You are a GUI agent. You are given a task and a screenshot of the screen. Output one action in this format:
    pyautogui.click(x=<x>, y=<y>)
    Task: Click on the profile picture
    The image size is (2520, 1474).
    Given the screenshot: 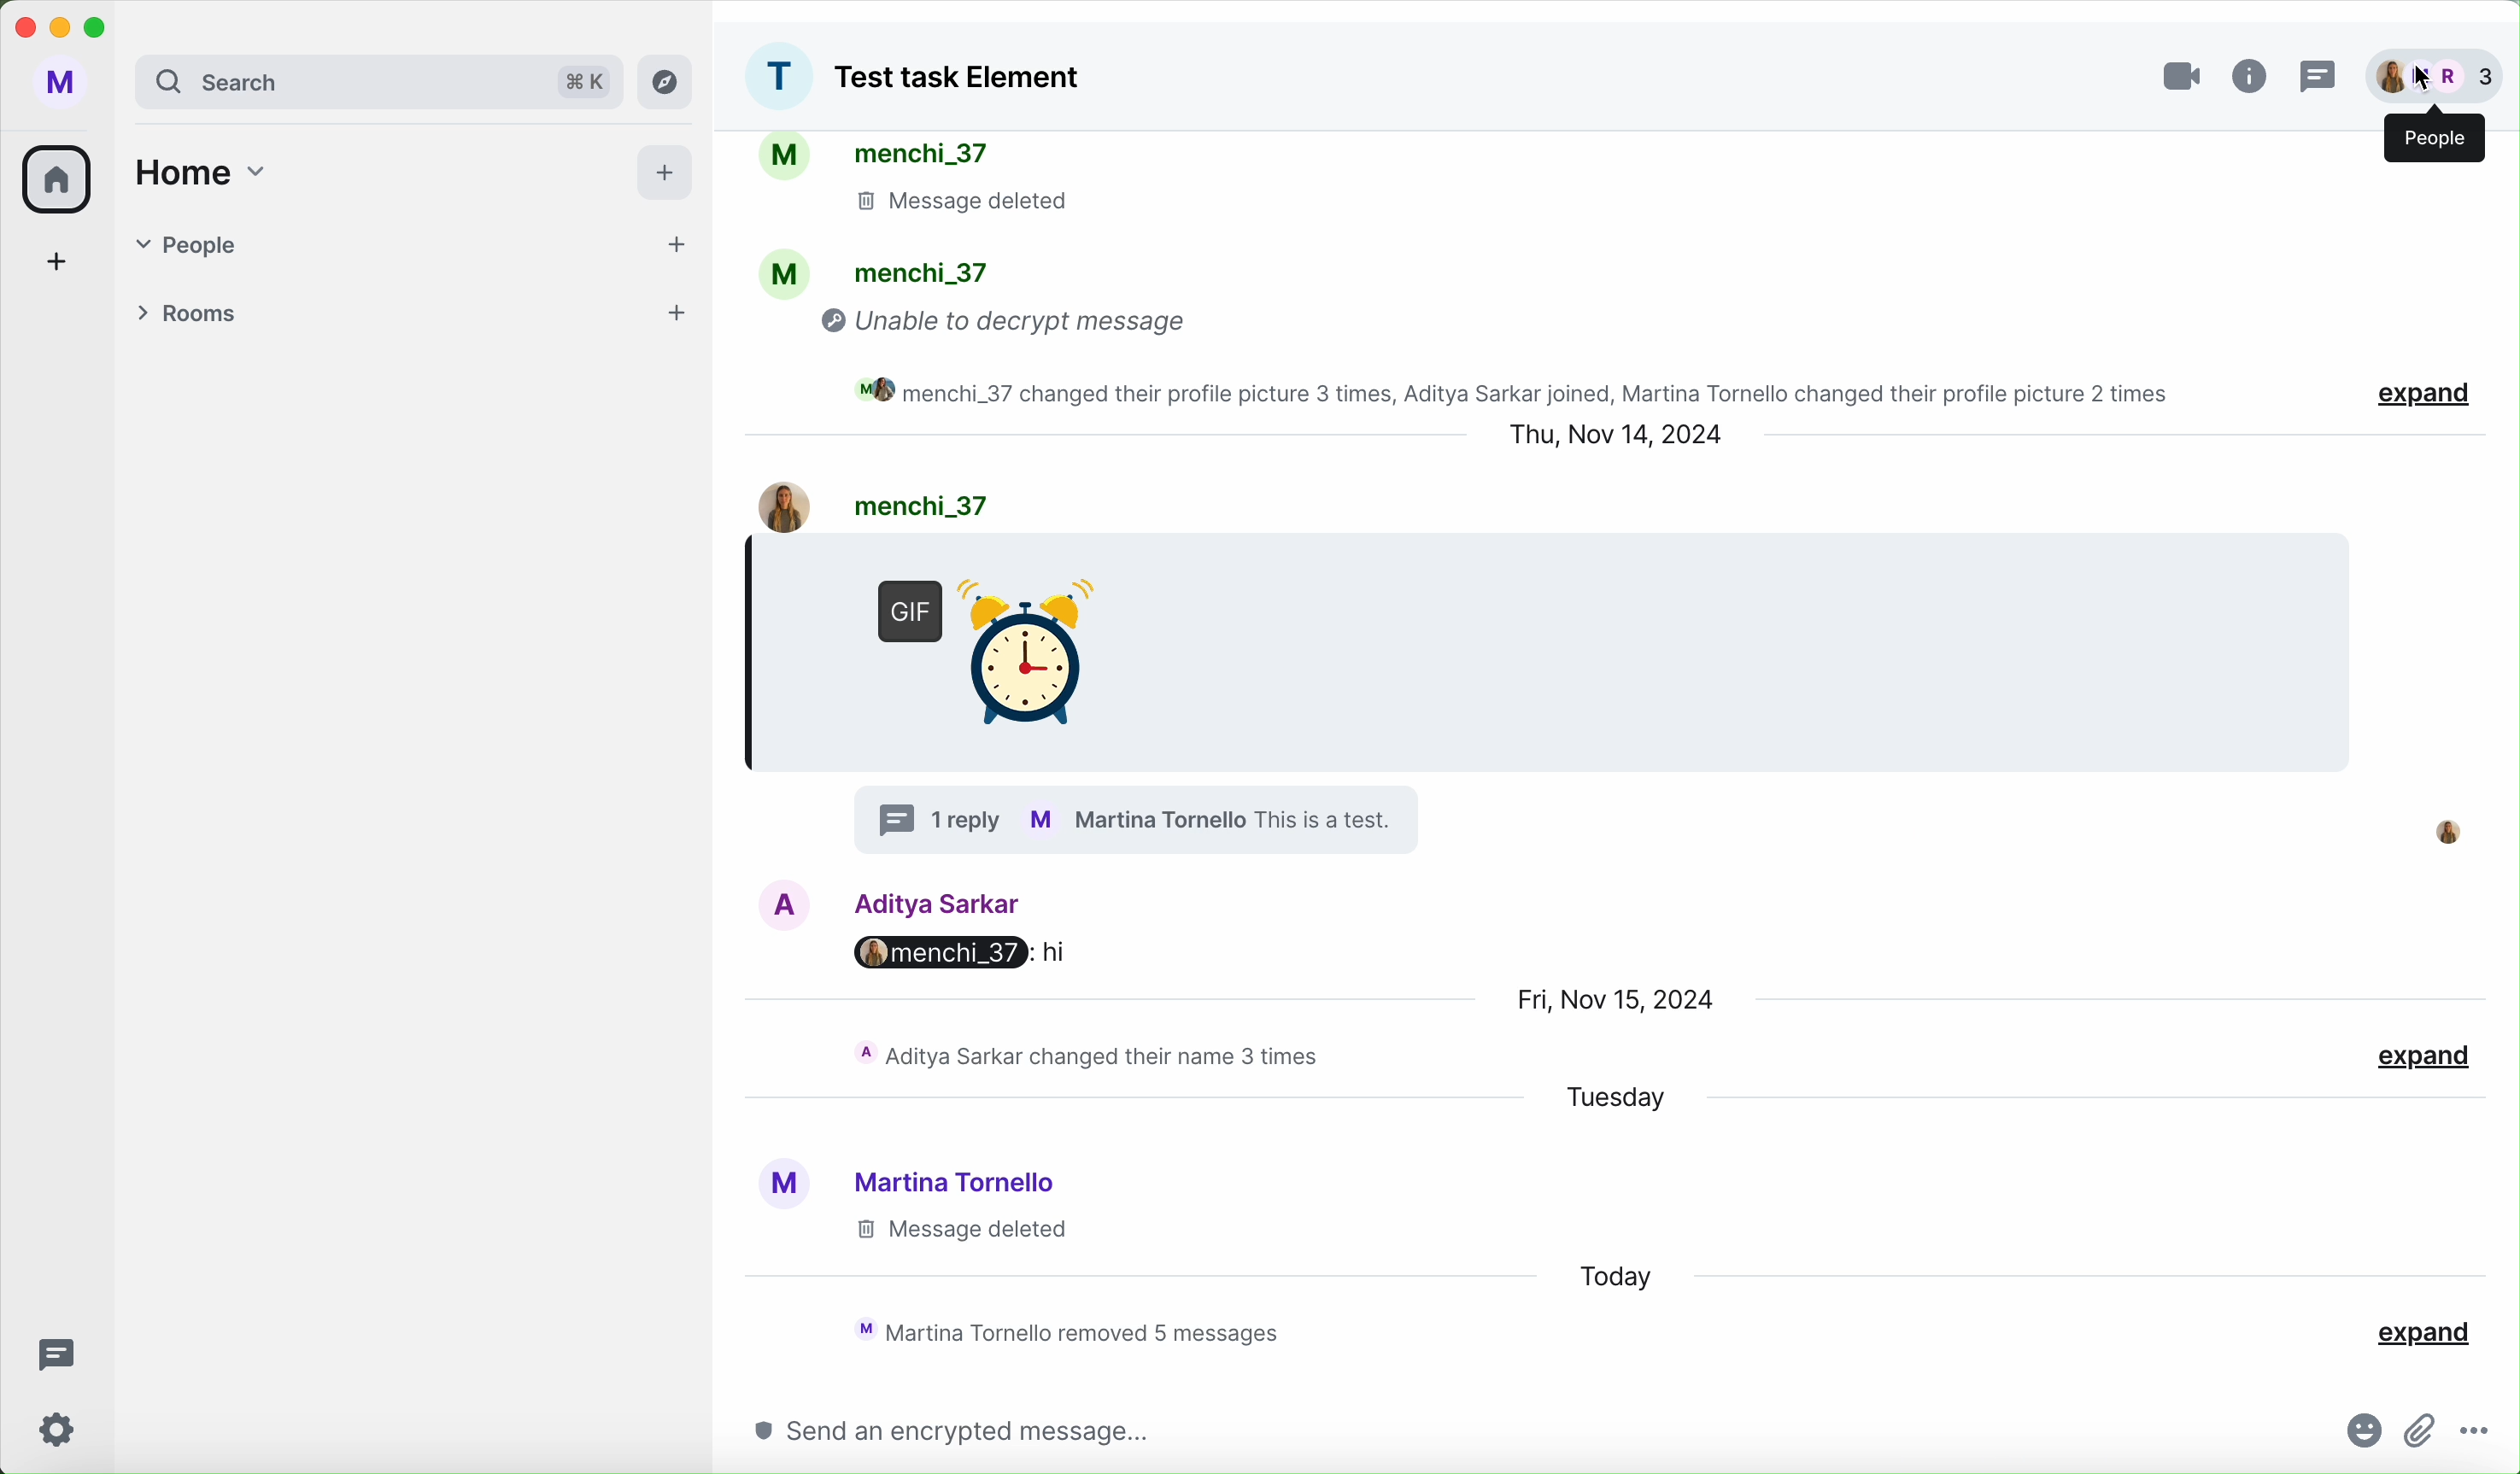 What is the action you would take?
    pyautogui.click(x=2447, y=832)
    